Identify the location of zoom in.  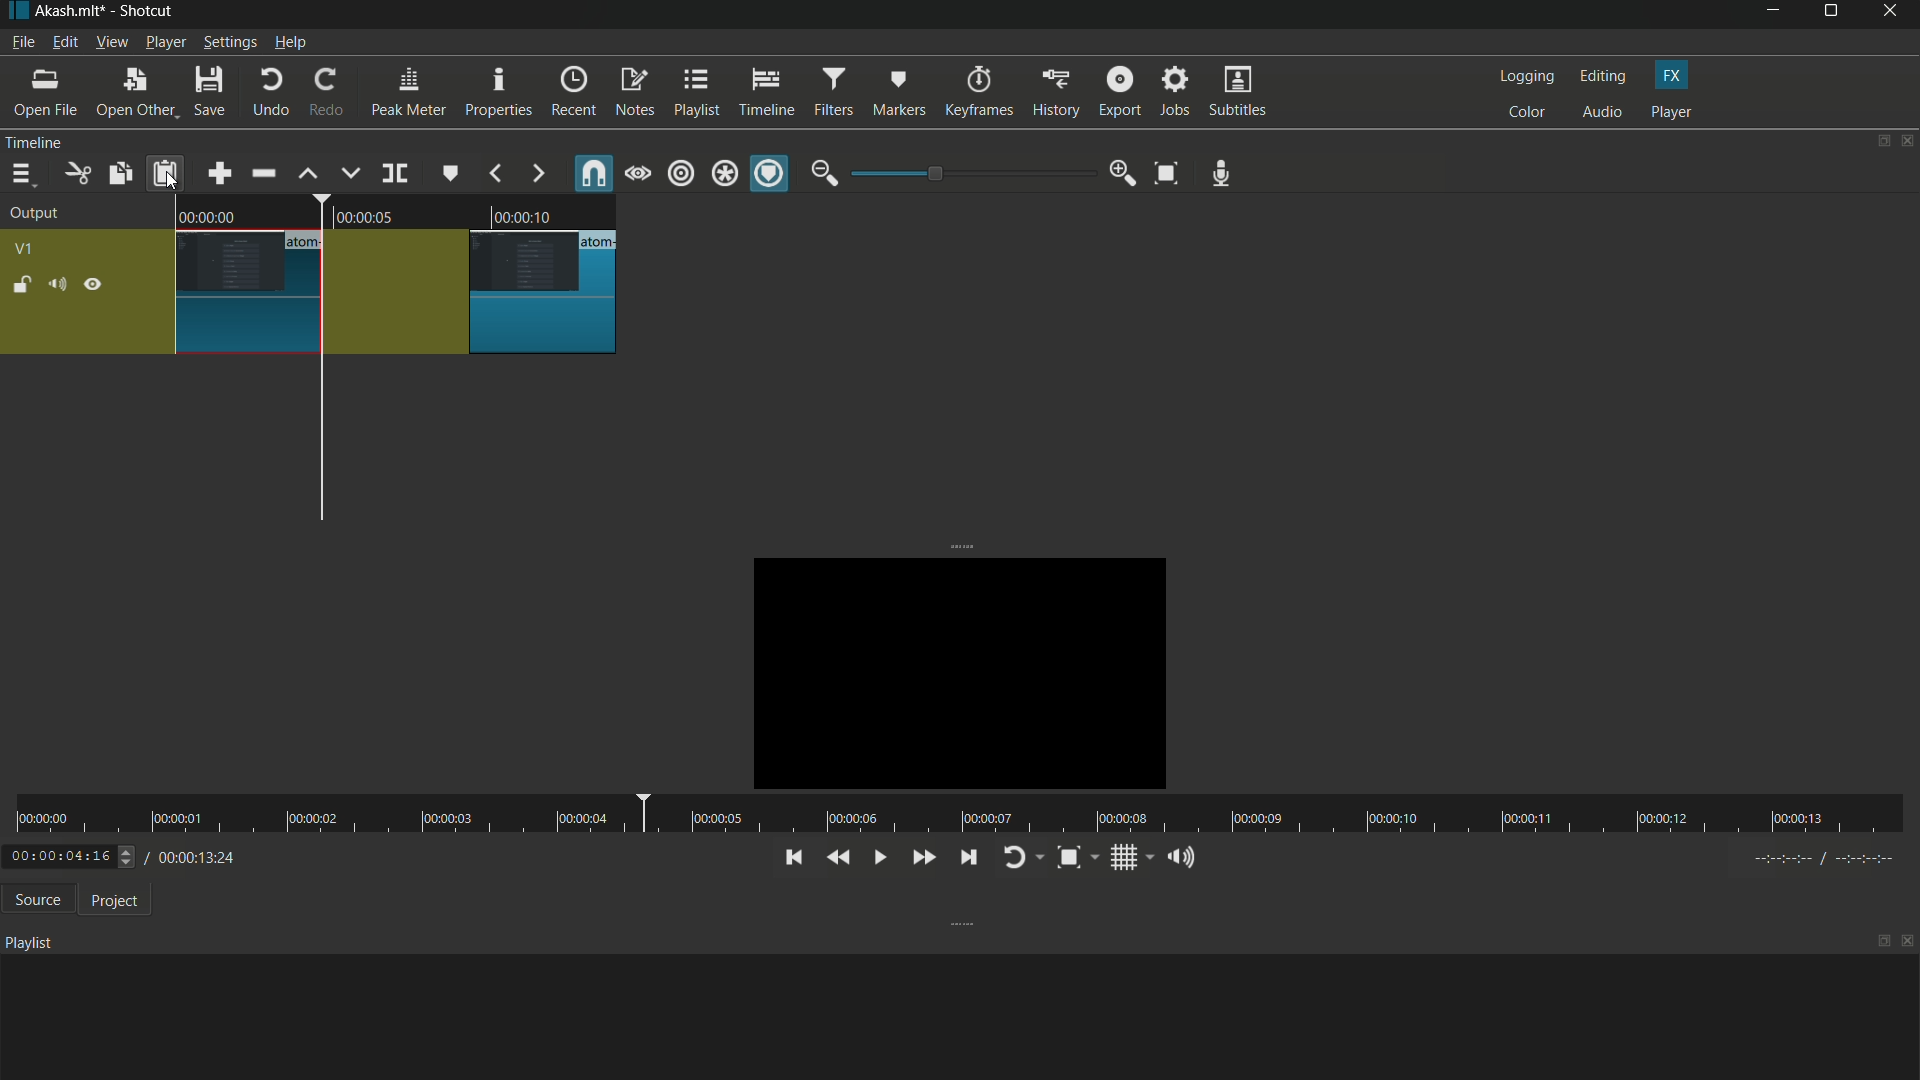
(1123, 173).